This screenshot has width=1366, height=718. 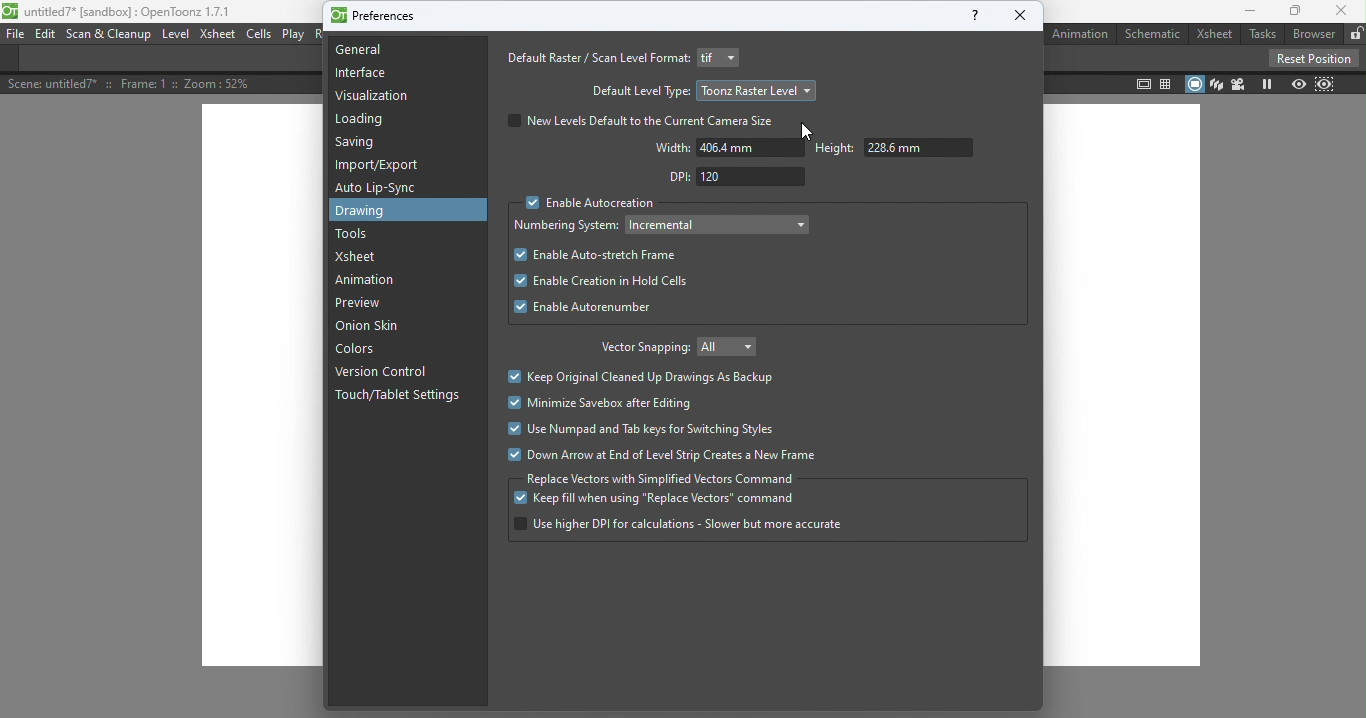 I want to click on Import/Export, so click(x=381, y=166).